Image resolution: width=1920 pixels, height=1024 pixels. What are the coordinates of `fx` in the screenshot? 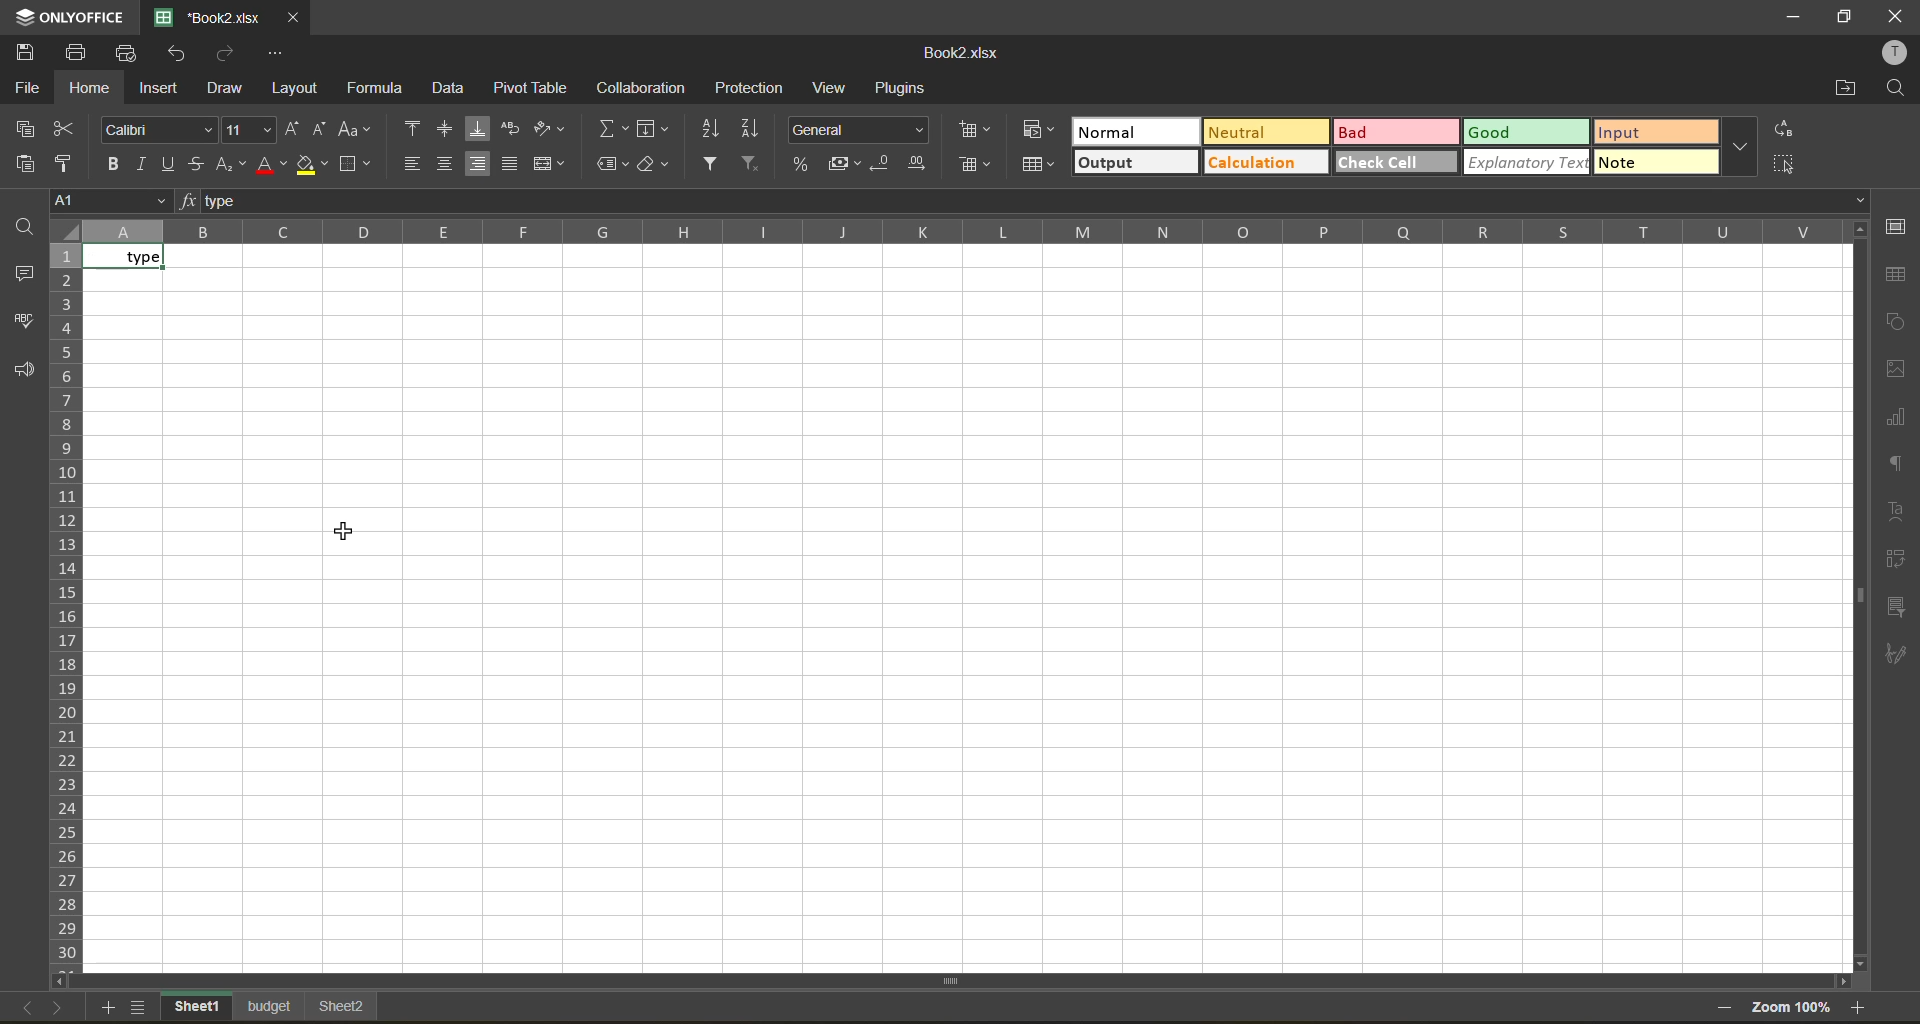 It's located at (190, 202).